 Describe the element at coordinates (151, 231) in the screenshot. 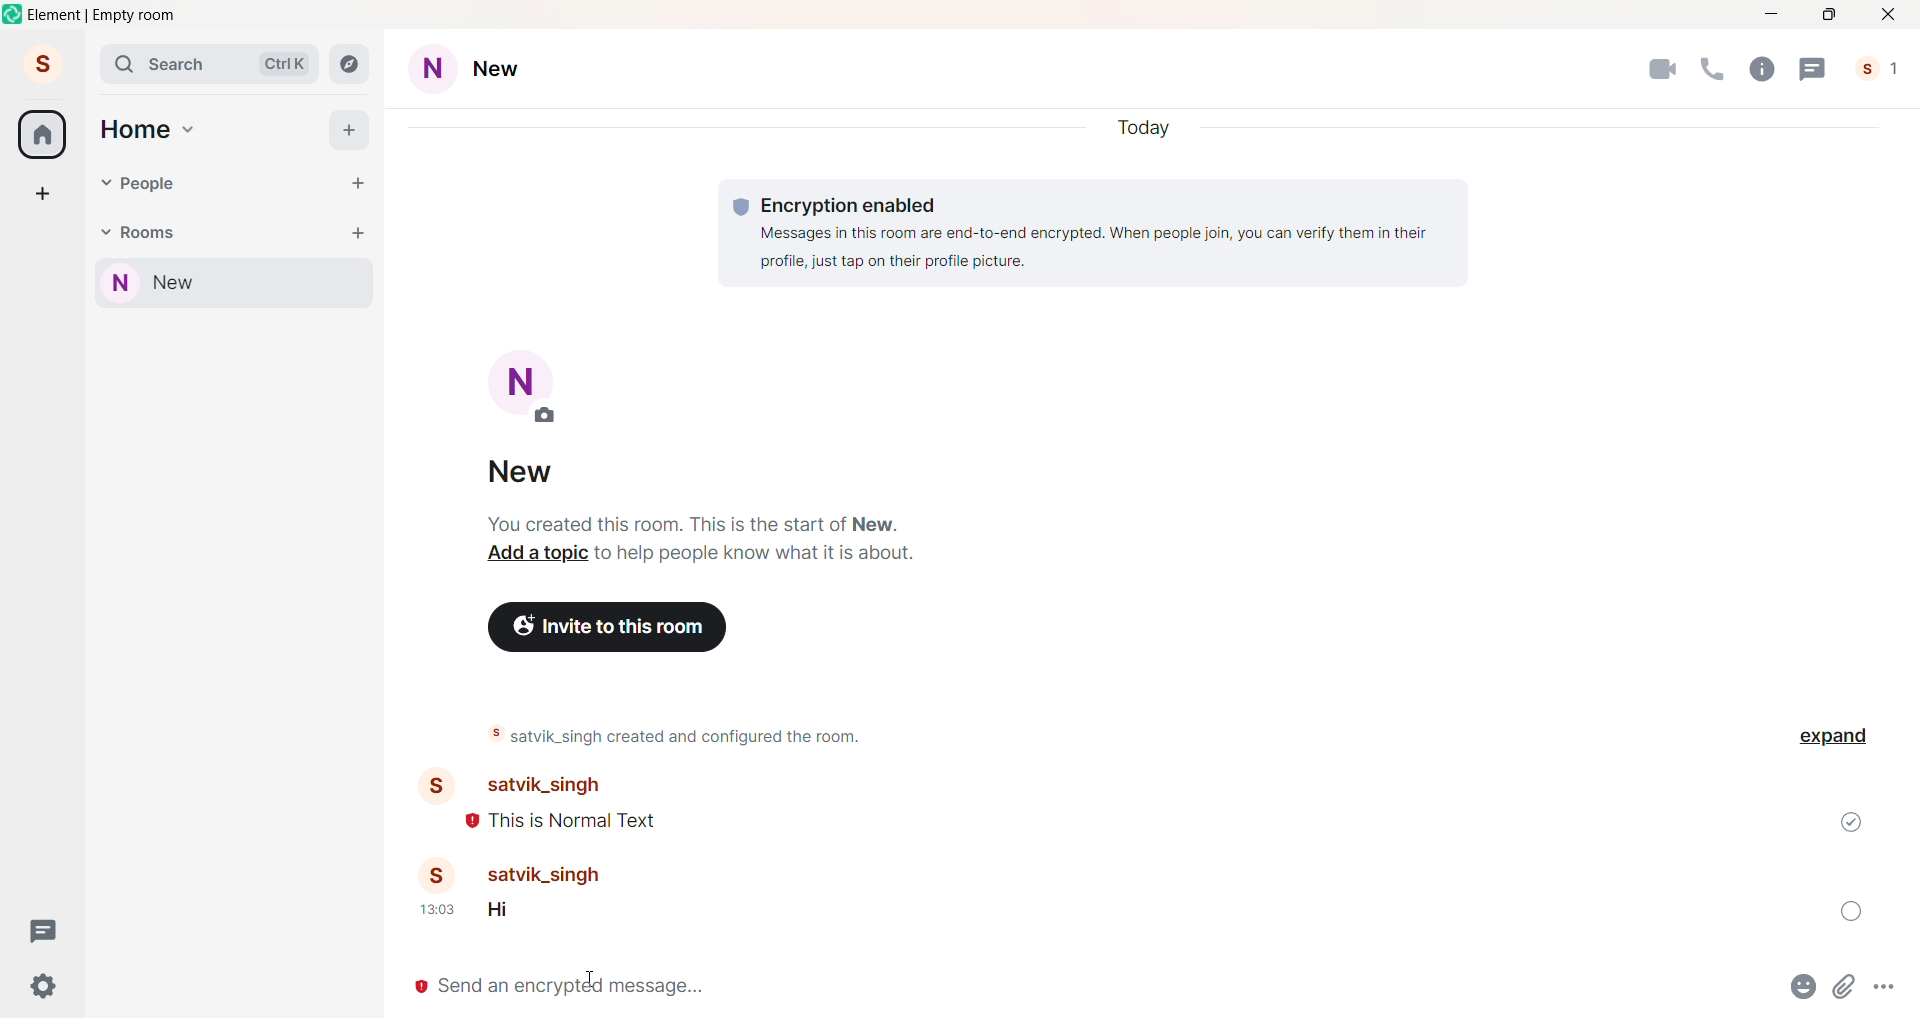

I see `Rooms` at that location.